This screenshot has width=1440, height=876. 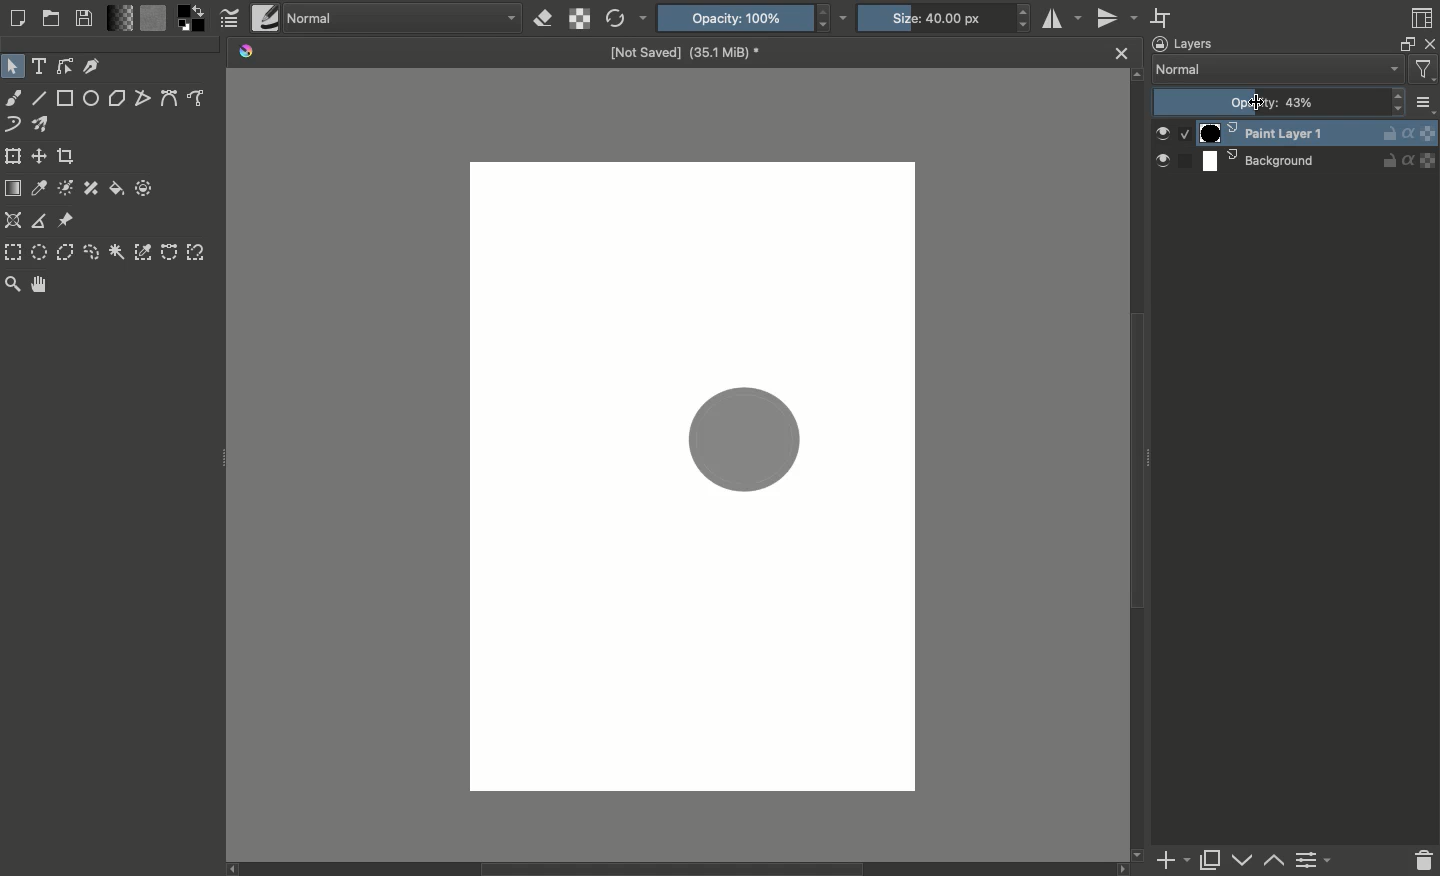 What do you see at coordinates (13, 125) in the screenshot?
I see `Dynamic brush tool` at bounding box center [13, 125].